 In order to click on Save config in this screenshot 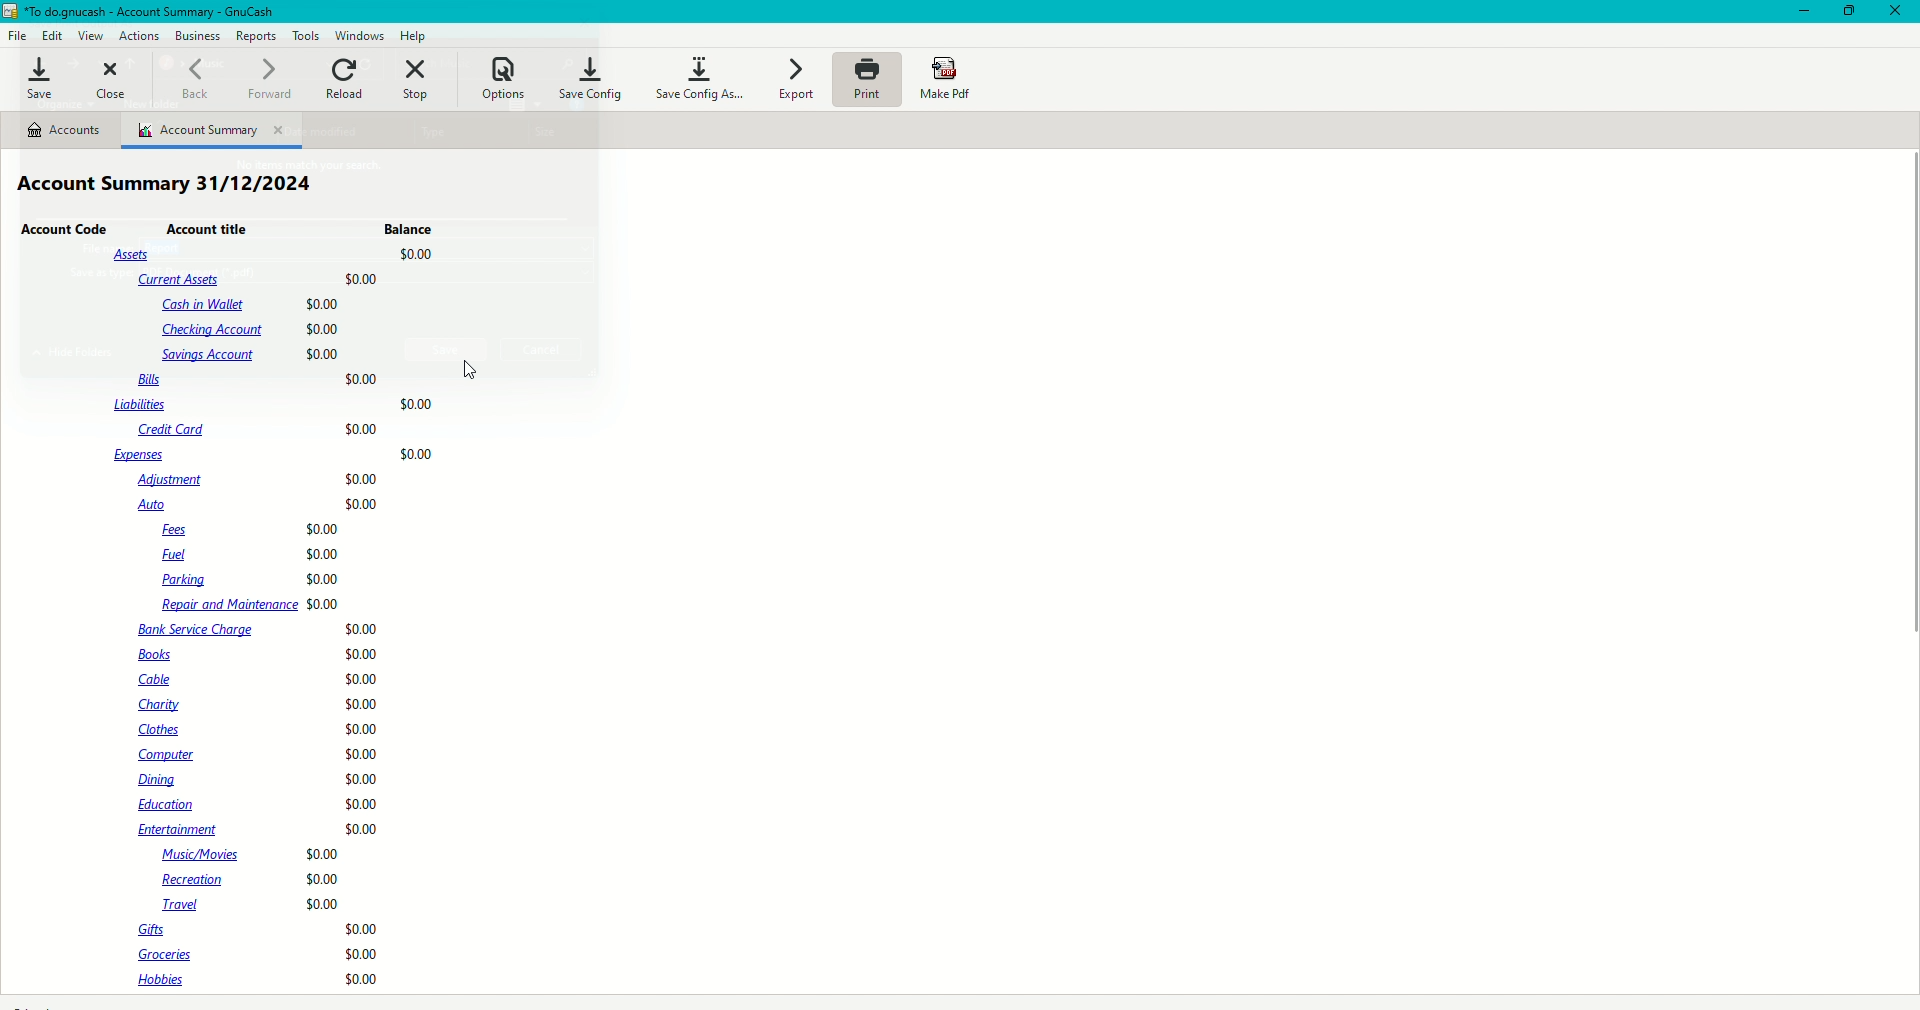, I will do `click(594, 78)`.